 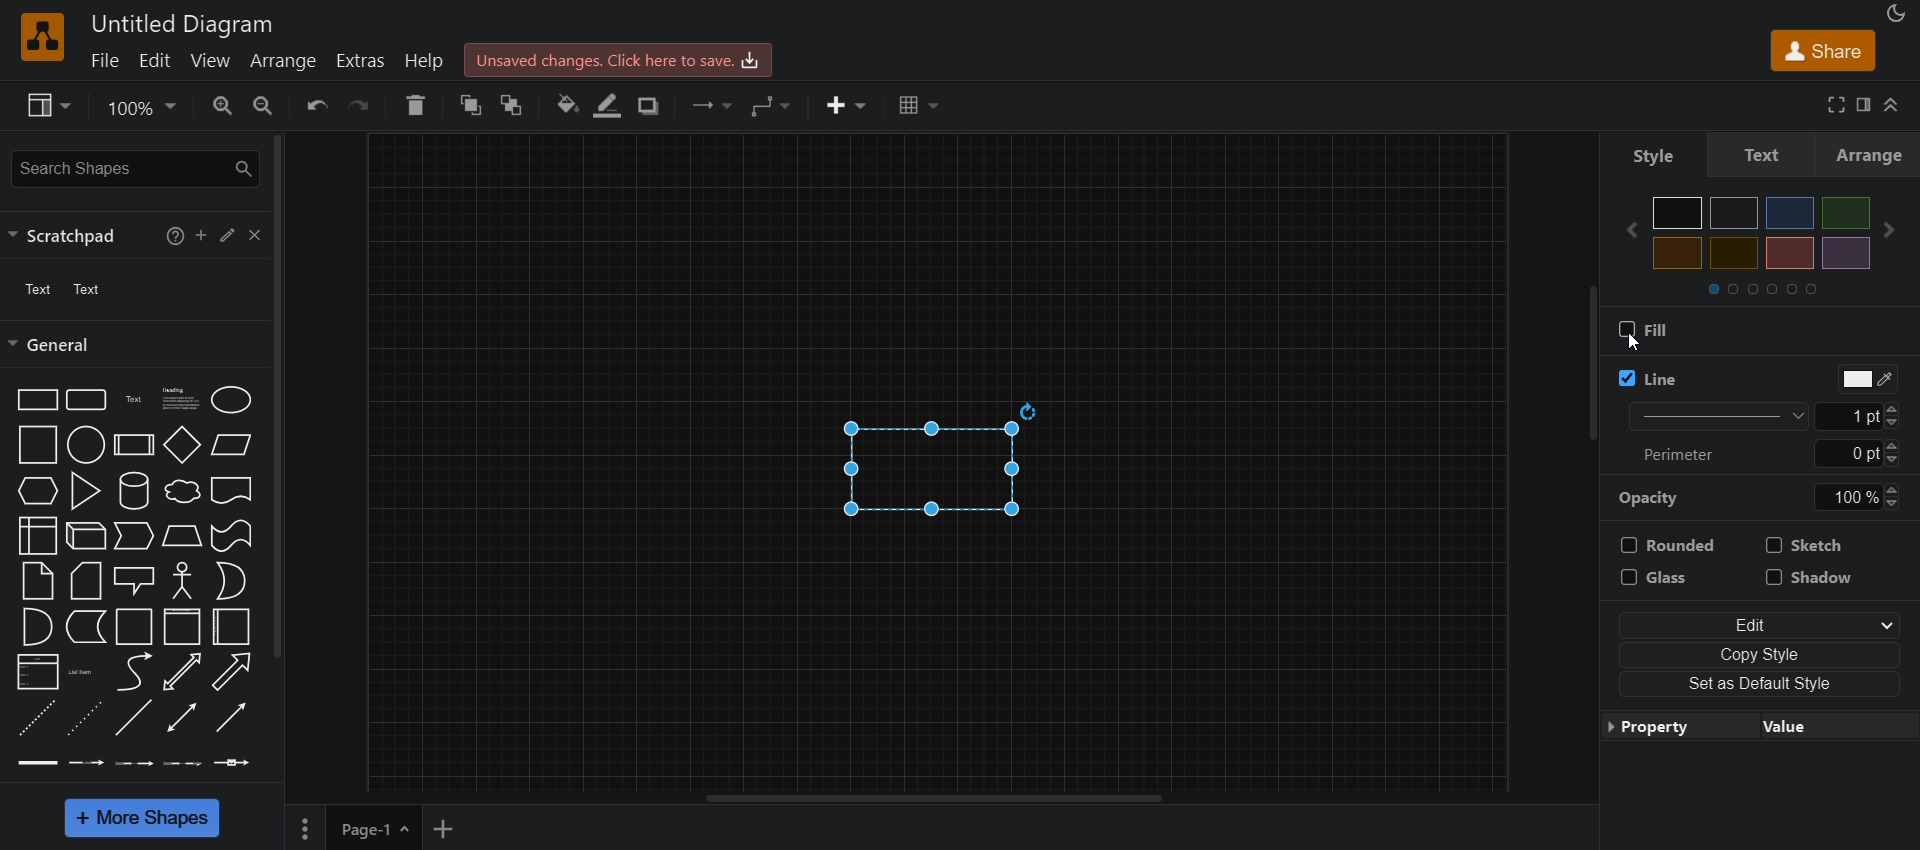 I want to click on line color, so click(x=607, y=106).